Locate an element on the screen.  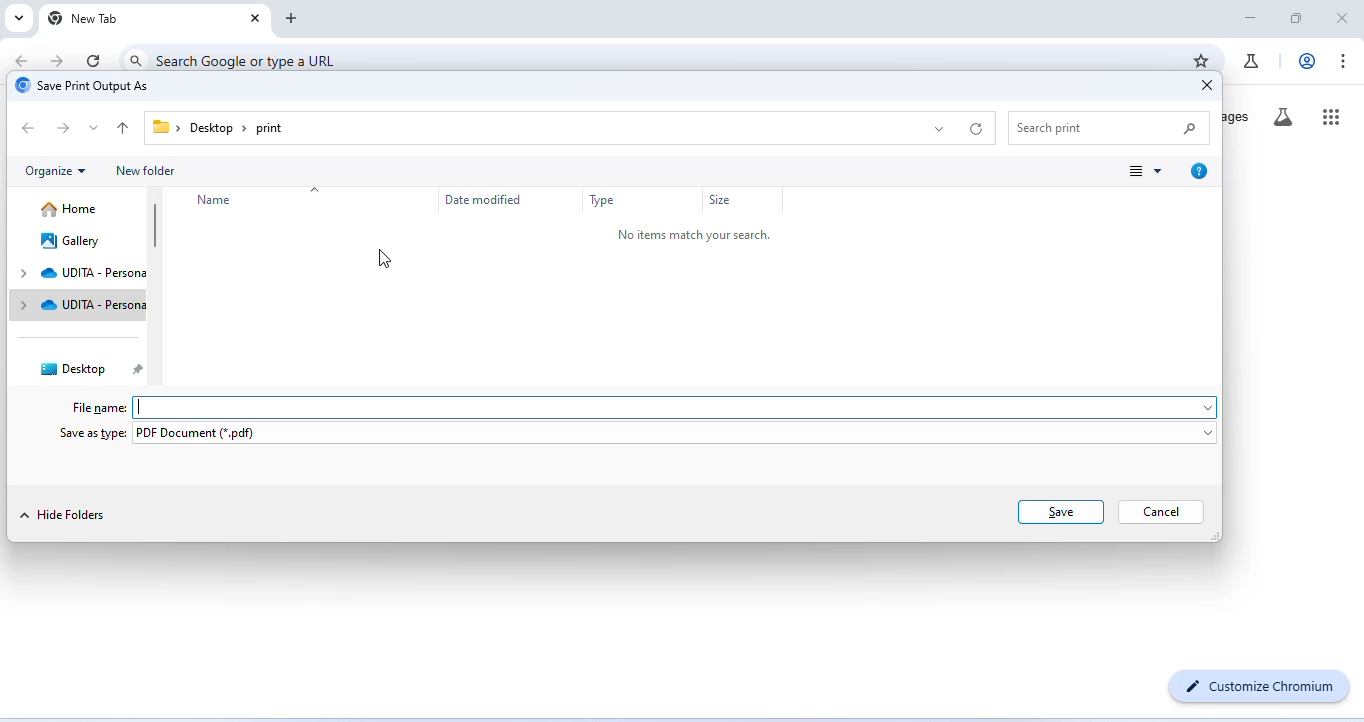
drop down is located at coordinates (316, 186).